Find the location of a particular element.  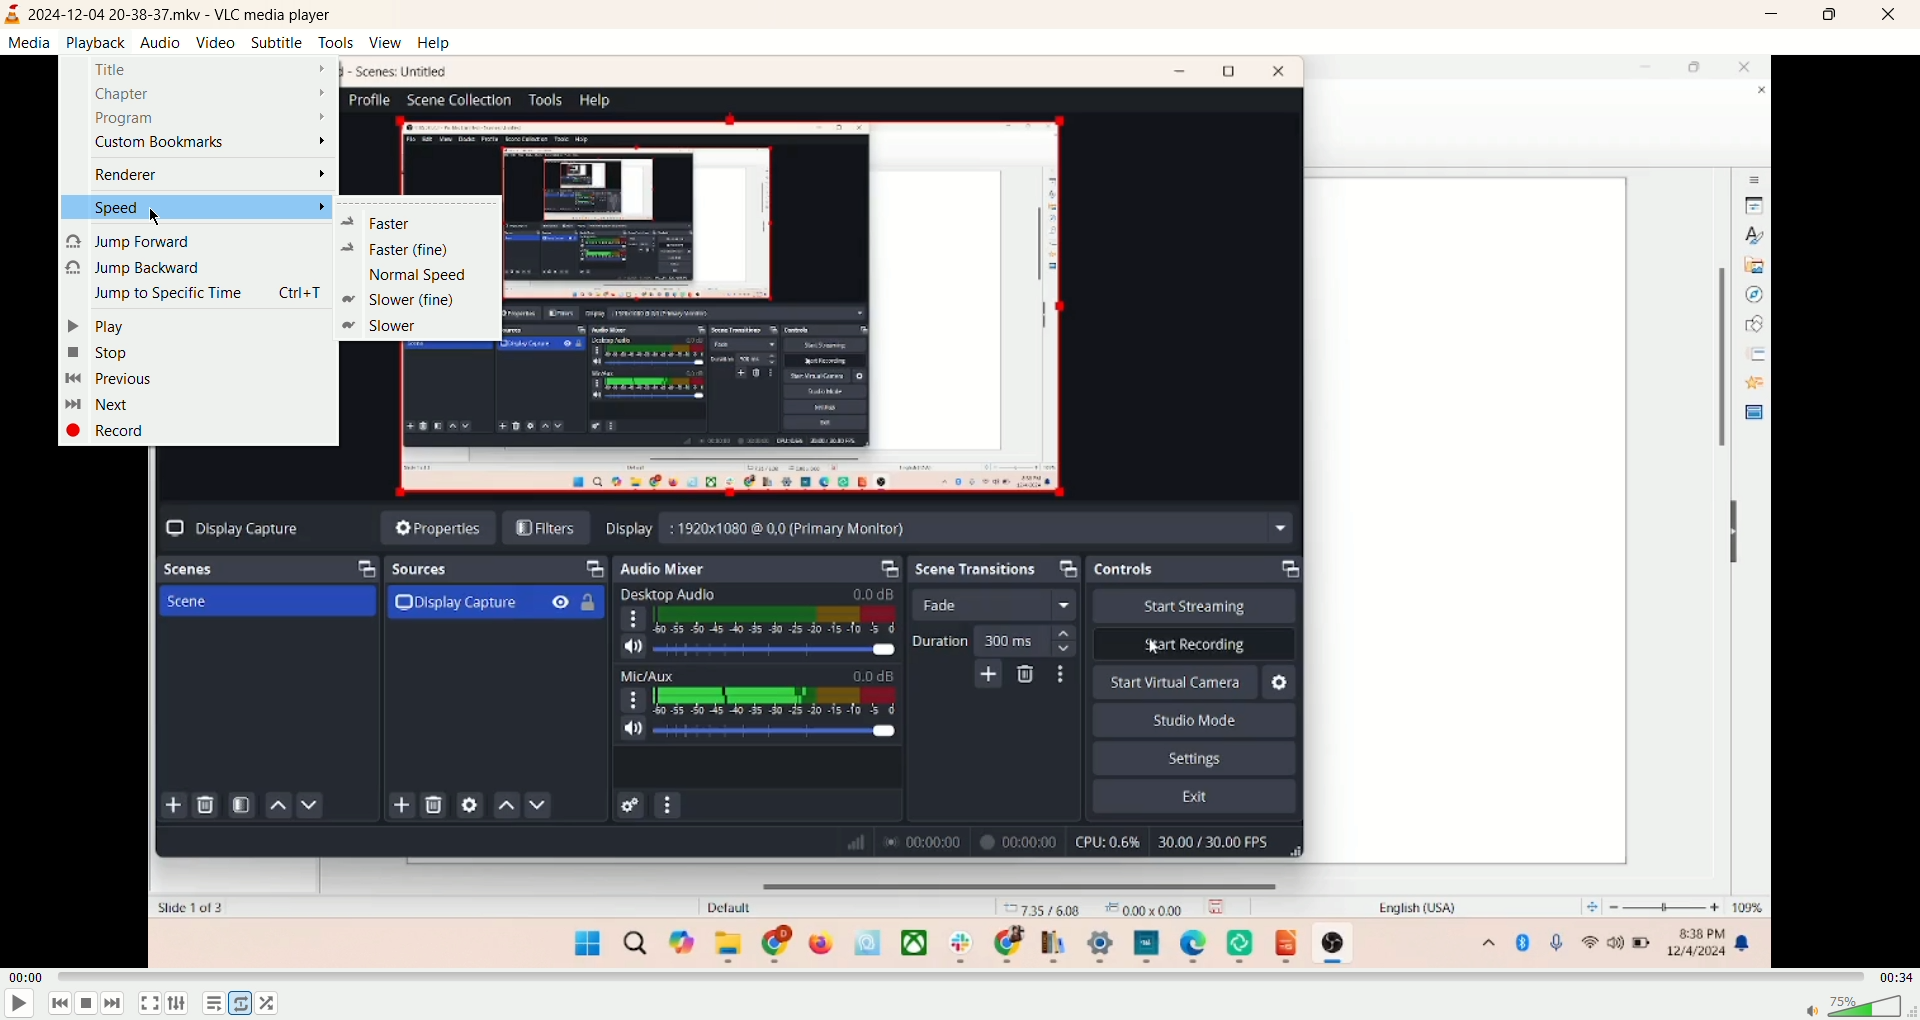

playback is located at coordinates (95, 42).